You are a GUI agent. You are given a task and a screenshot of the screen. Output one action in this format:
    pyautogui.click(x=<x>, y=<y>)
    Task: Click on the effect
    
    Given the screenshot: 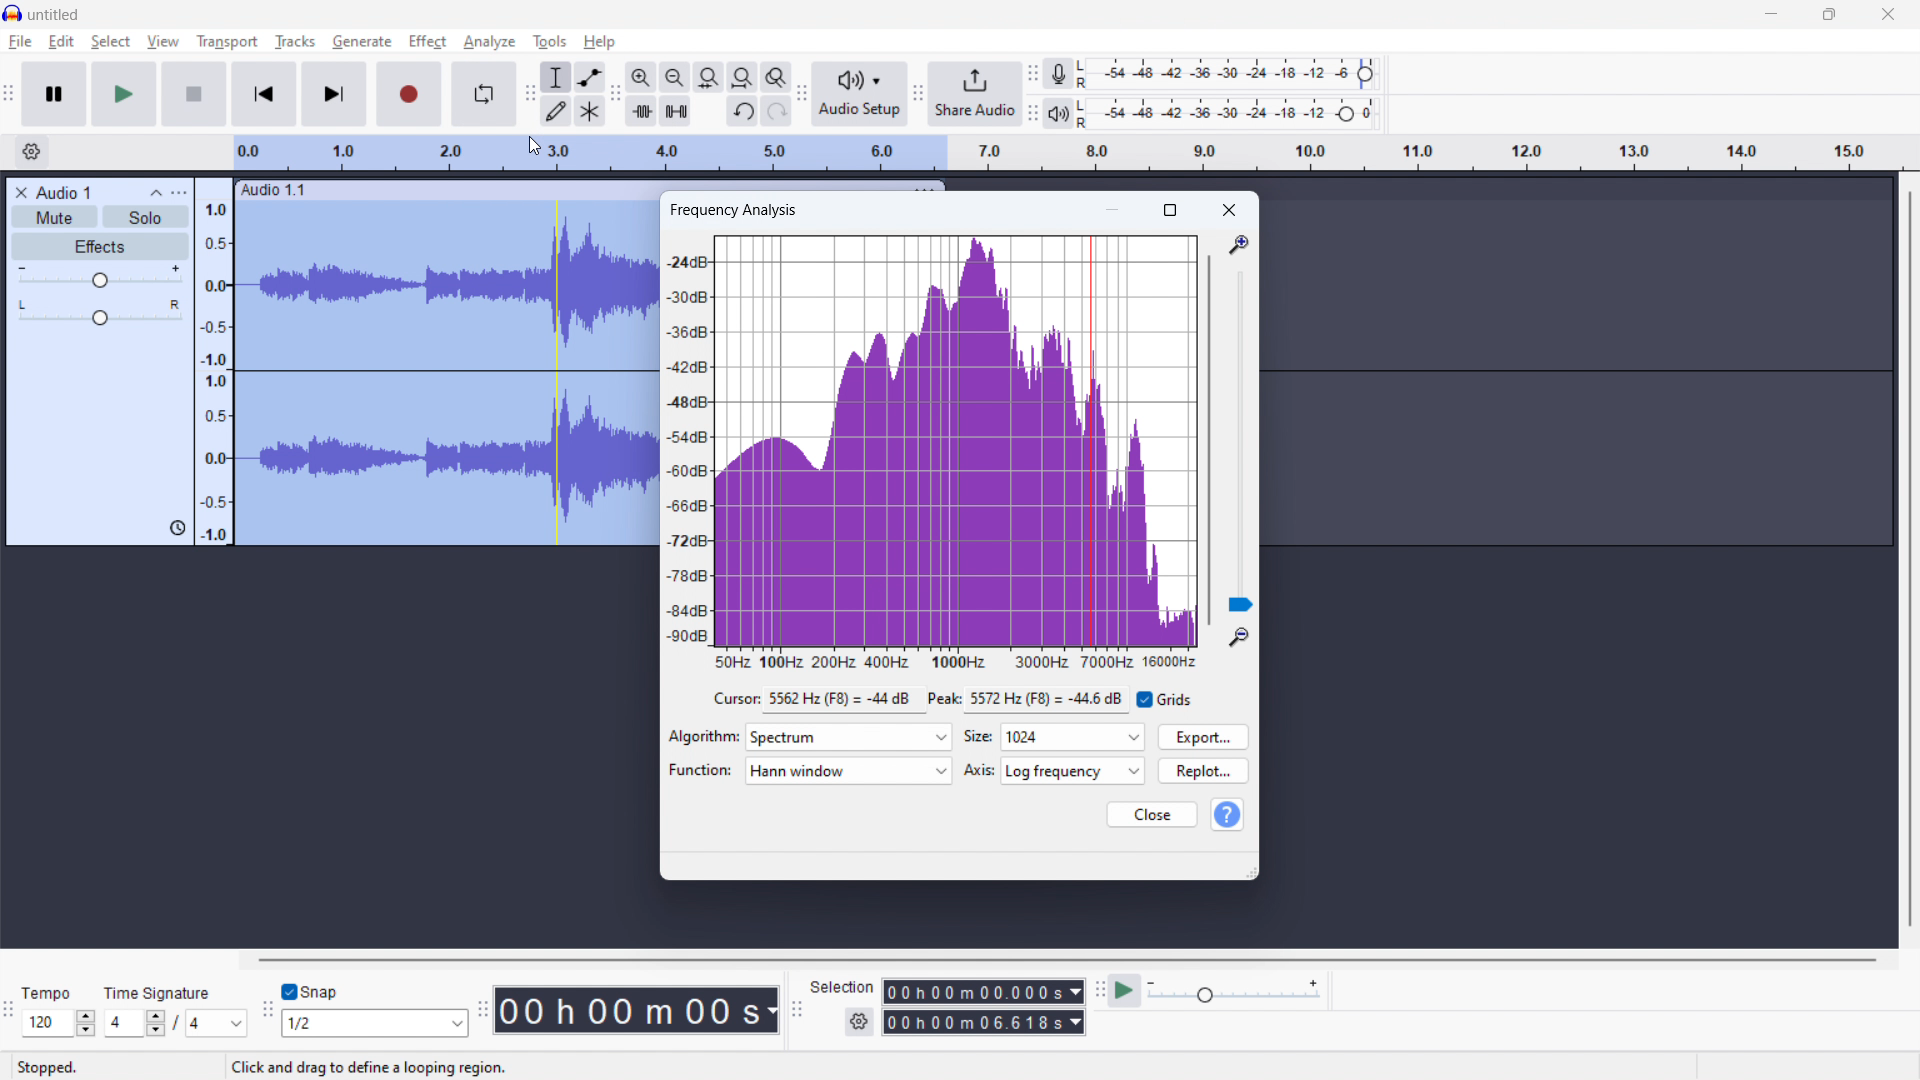 What is the action you would take?
    pyautogui.click(x=100, y=246)
    